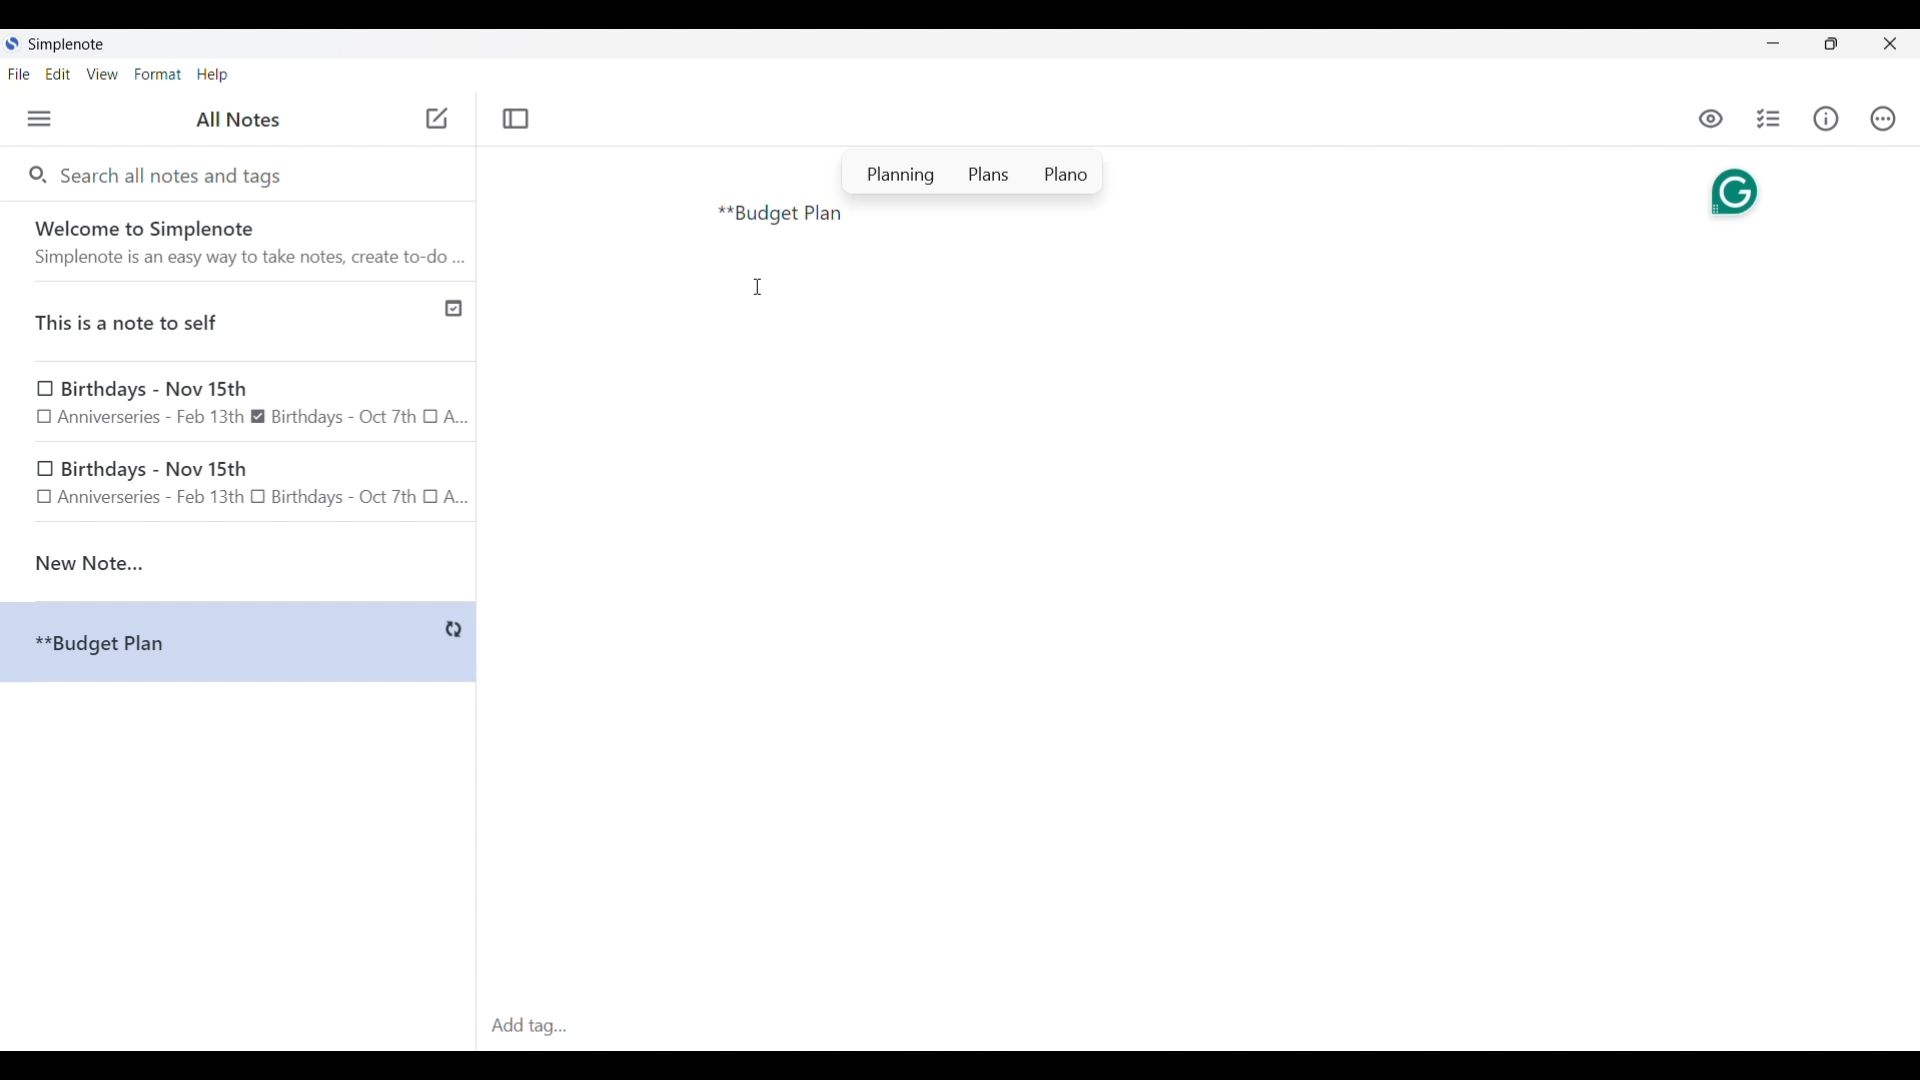 The image size is (1920, 1080). What do you see at coordinates (176, 174) in the screenshot?
I see `Search all notes and tags` at bounding box center [176, 174].